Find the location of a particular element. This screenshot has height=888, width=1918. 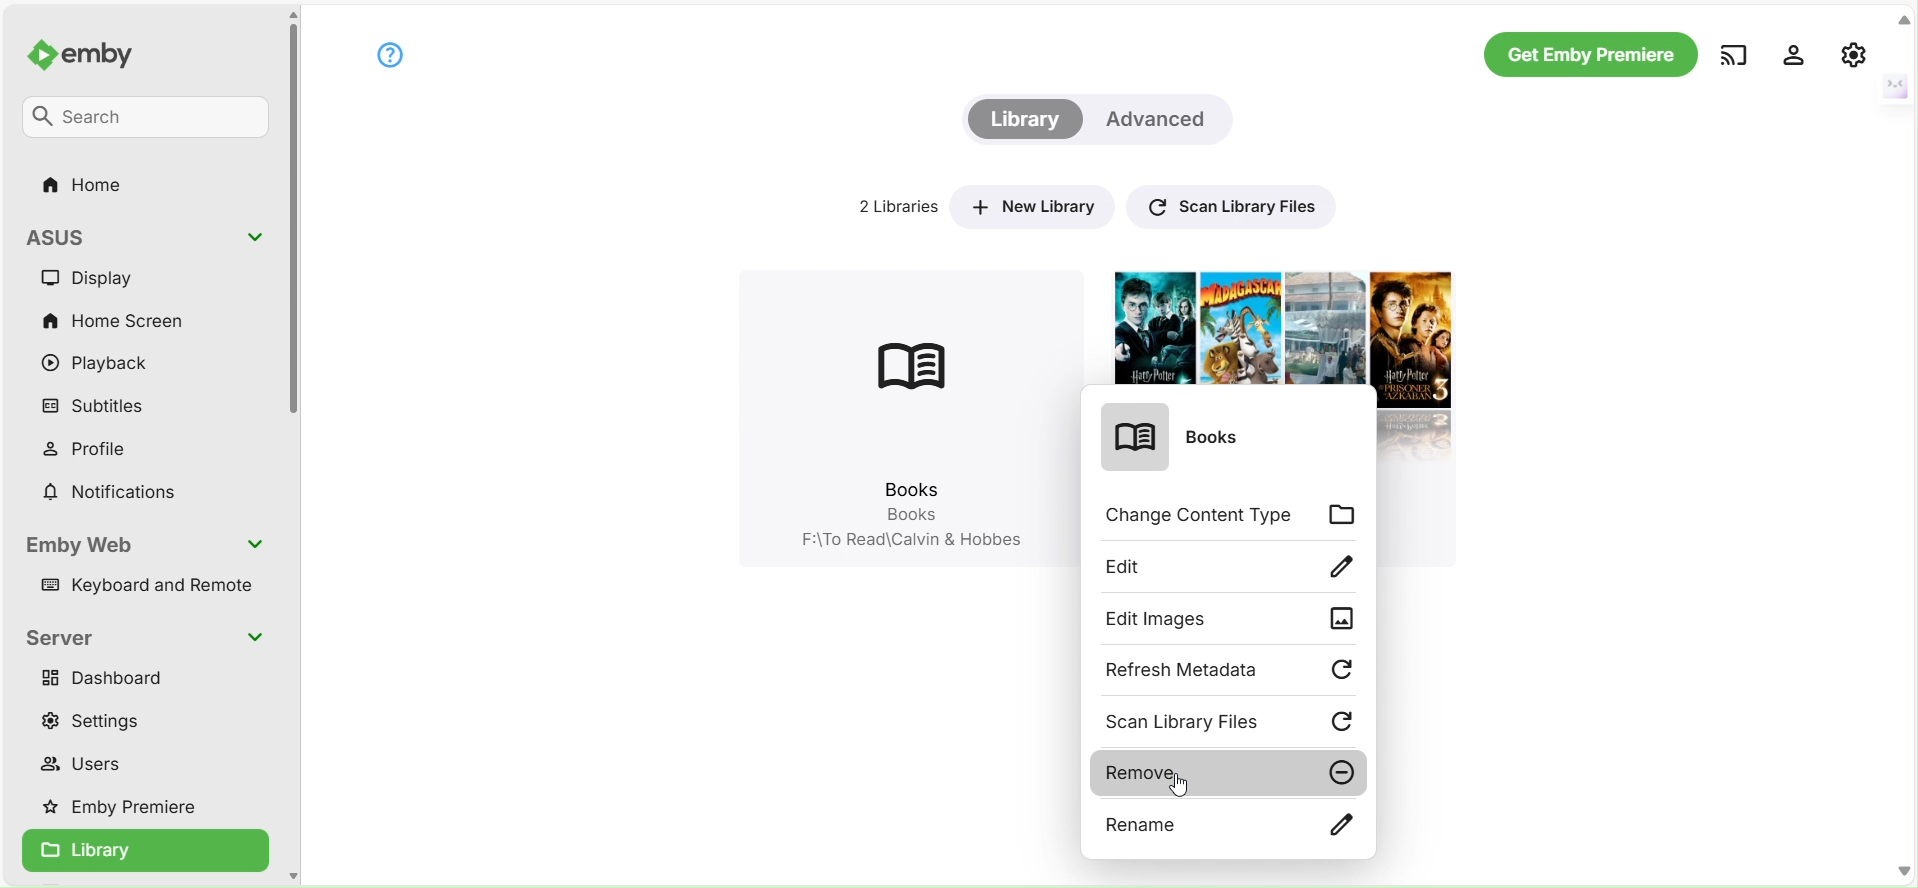

Emby Premiere is located at coordinates (129, 808).